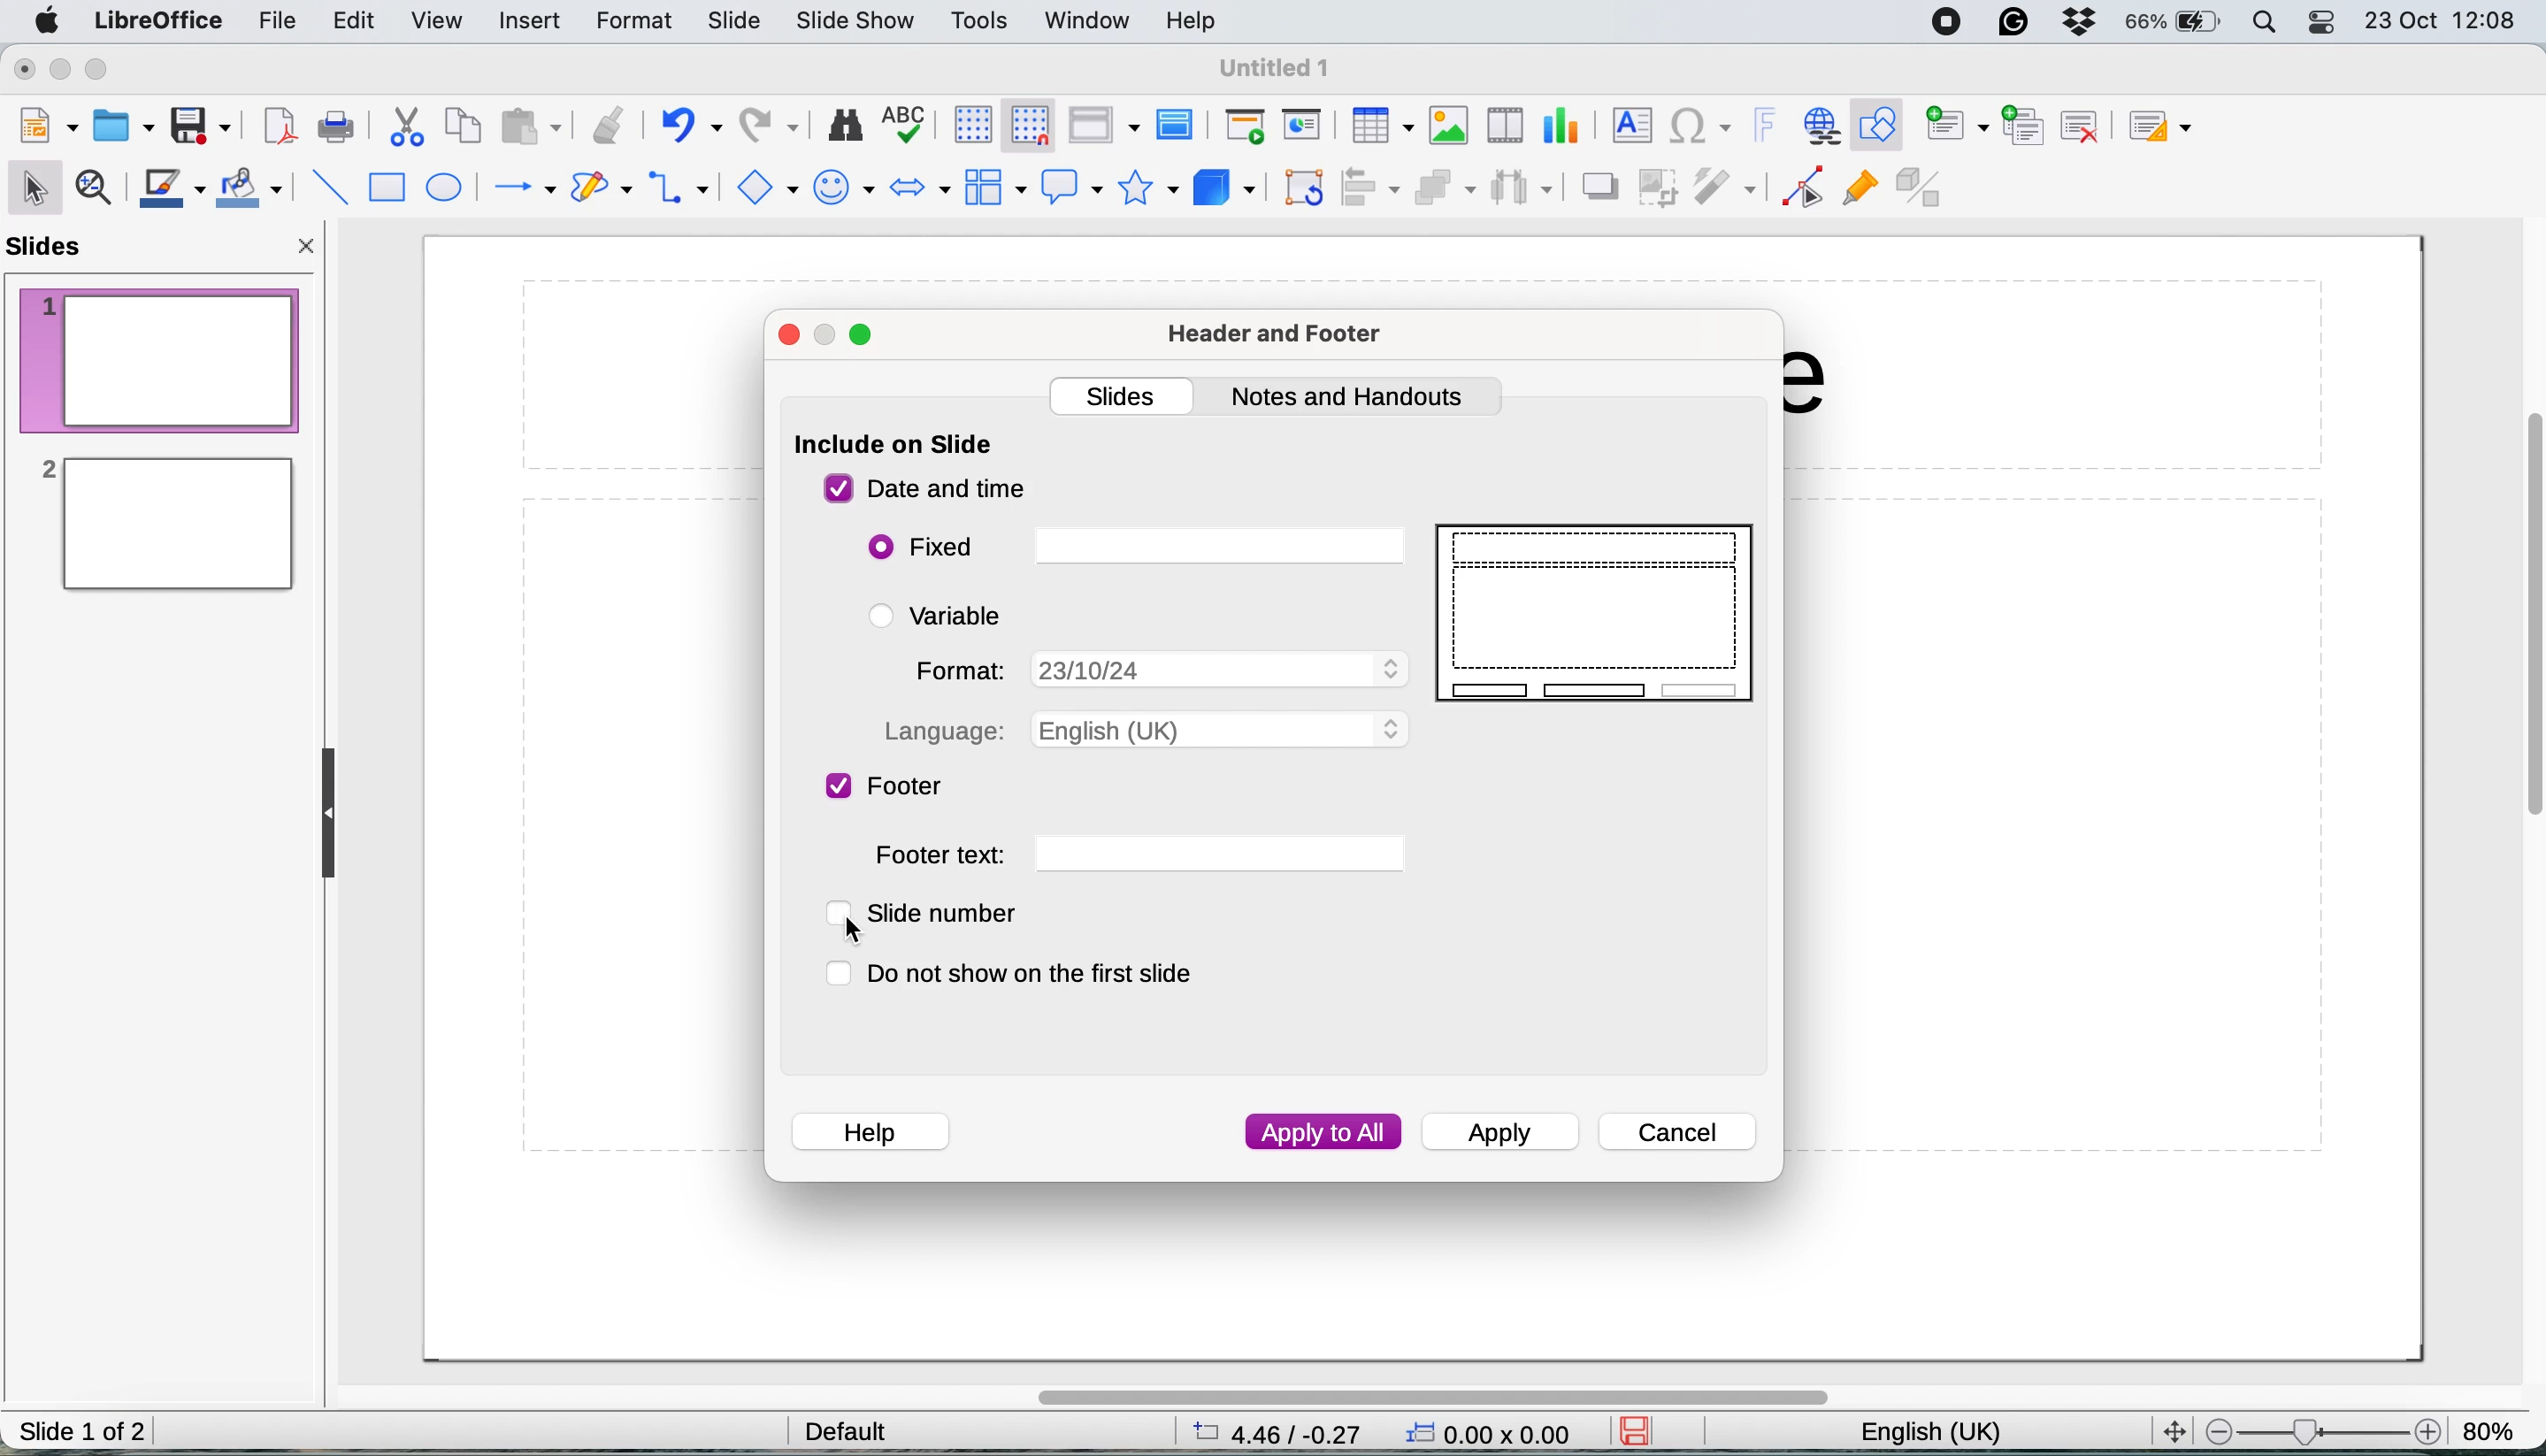 This screenshot has height=1456, width=2546. What do you see at coordinates (690, 127) in the screenshot?
I see `undo` at bounding box center [690, 127].